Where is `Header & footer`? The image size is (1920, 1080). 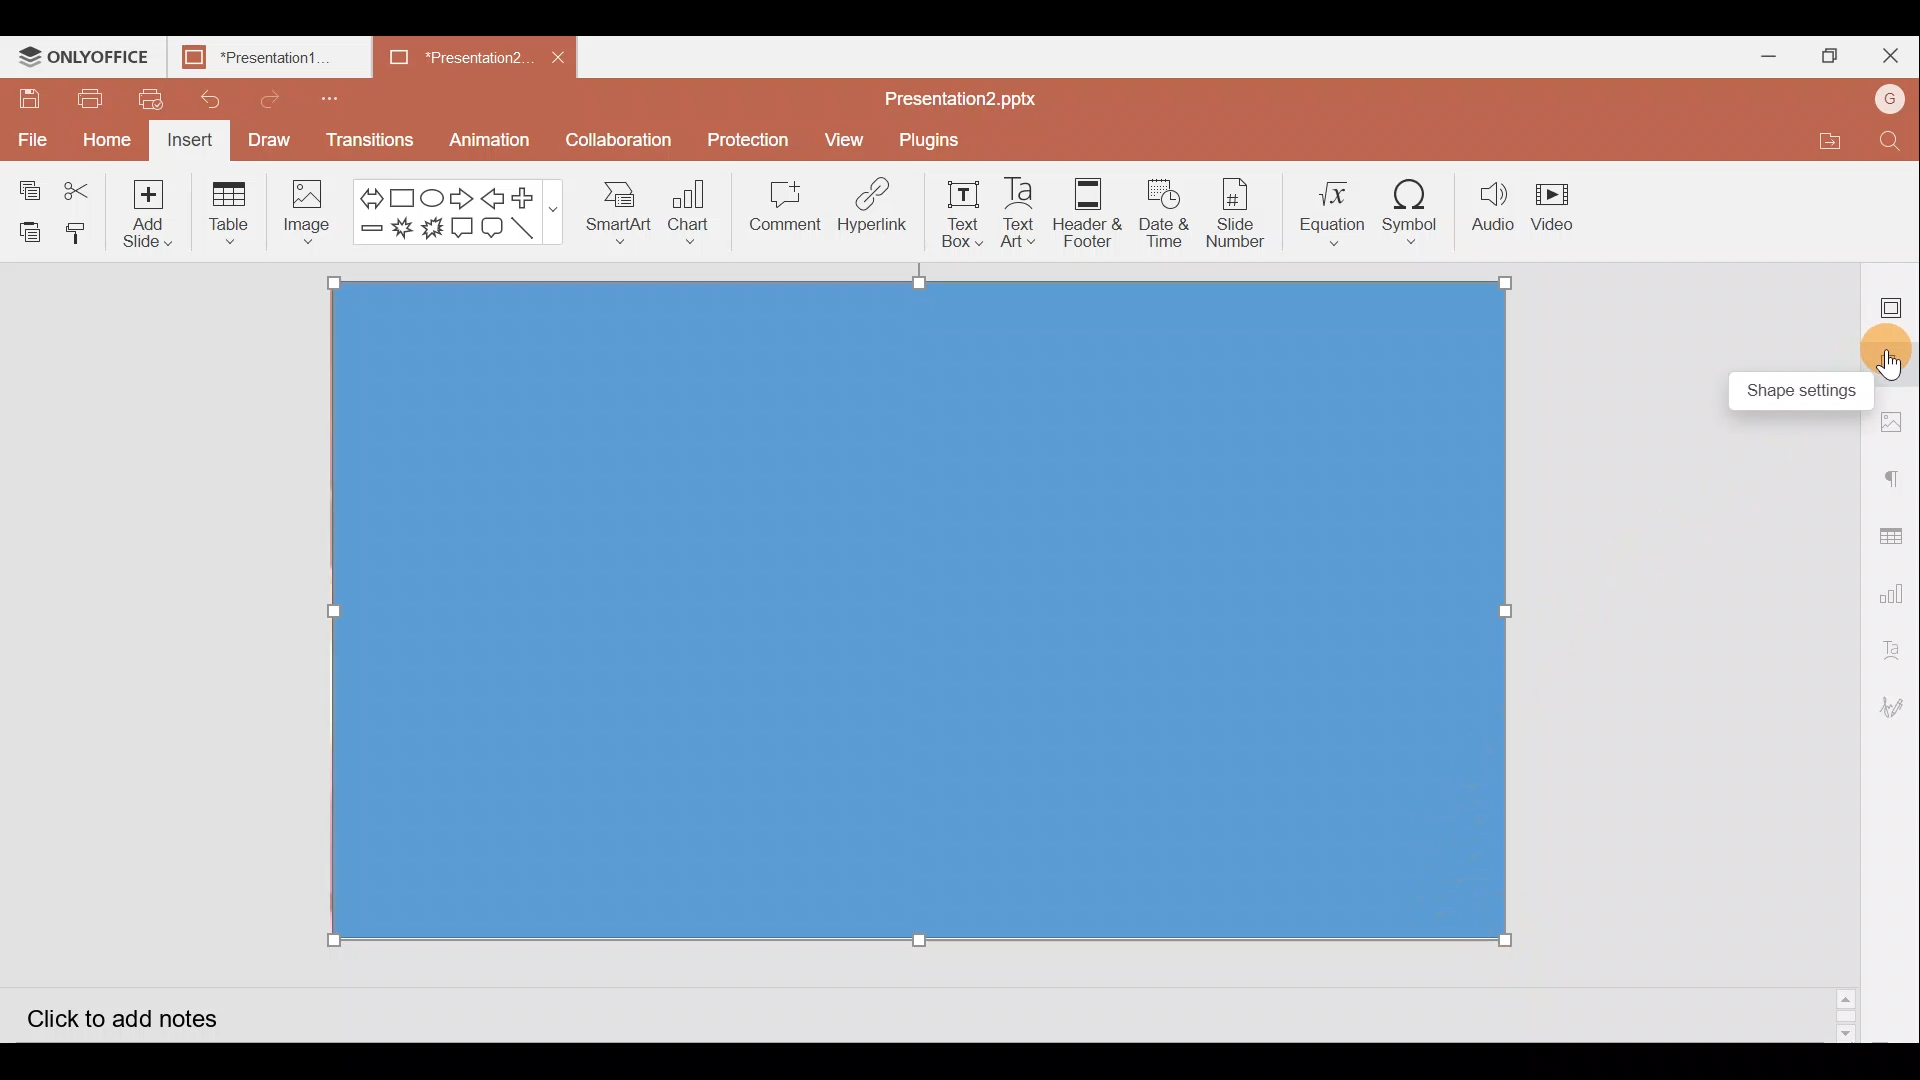 Header & footer is located at coordinates (1087, 216).